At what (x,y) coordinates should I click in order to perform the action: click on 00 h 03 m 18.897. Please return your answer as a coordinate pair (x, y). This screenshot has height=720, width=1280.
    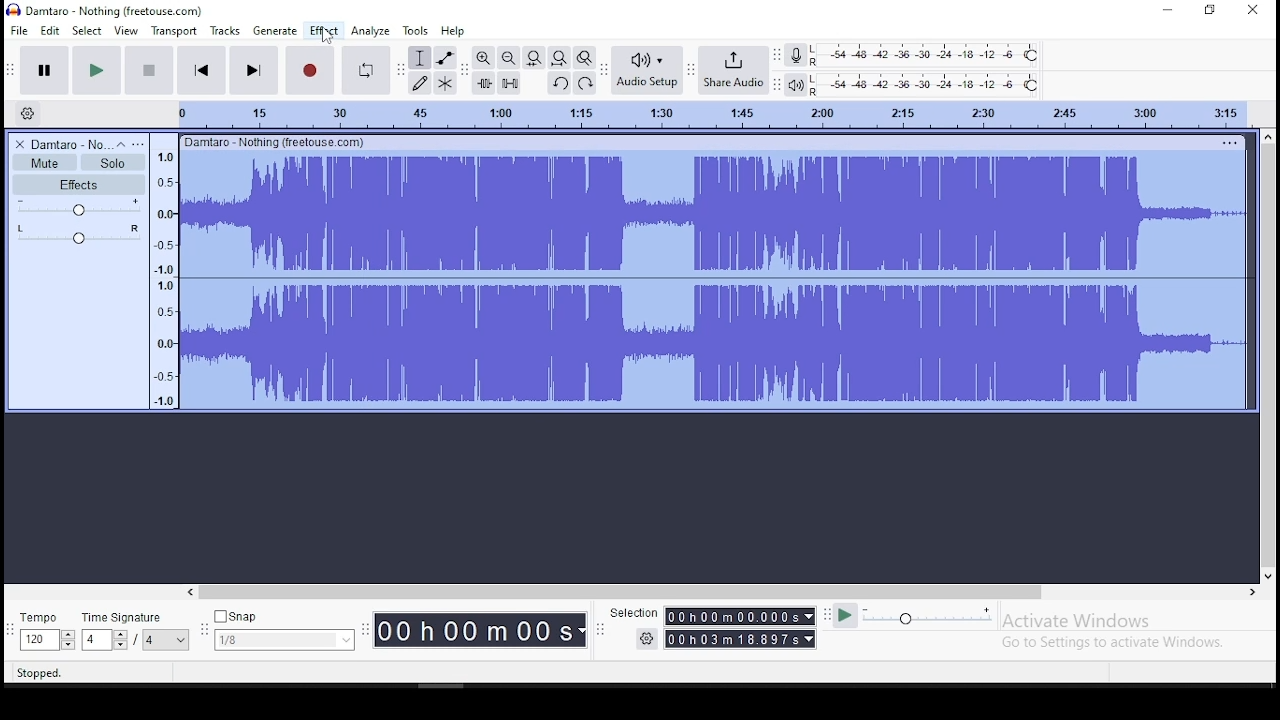
    Looking at the image, I should click on (732, 639).